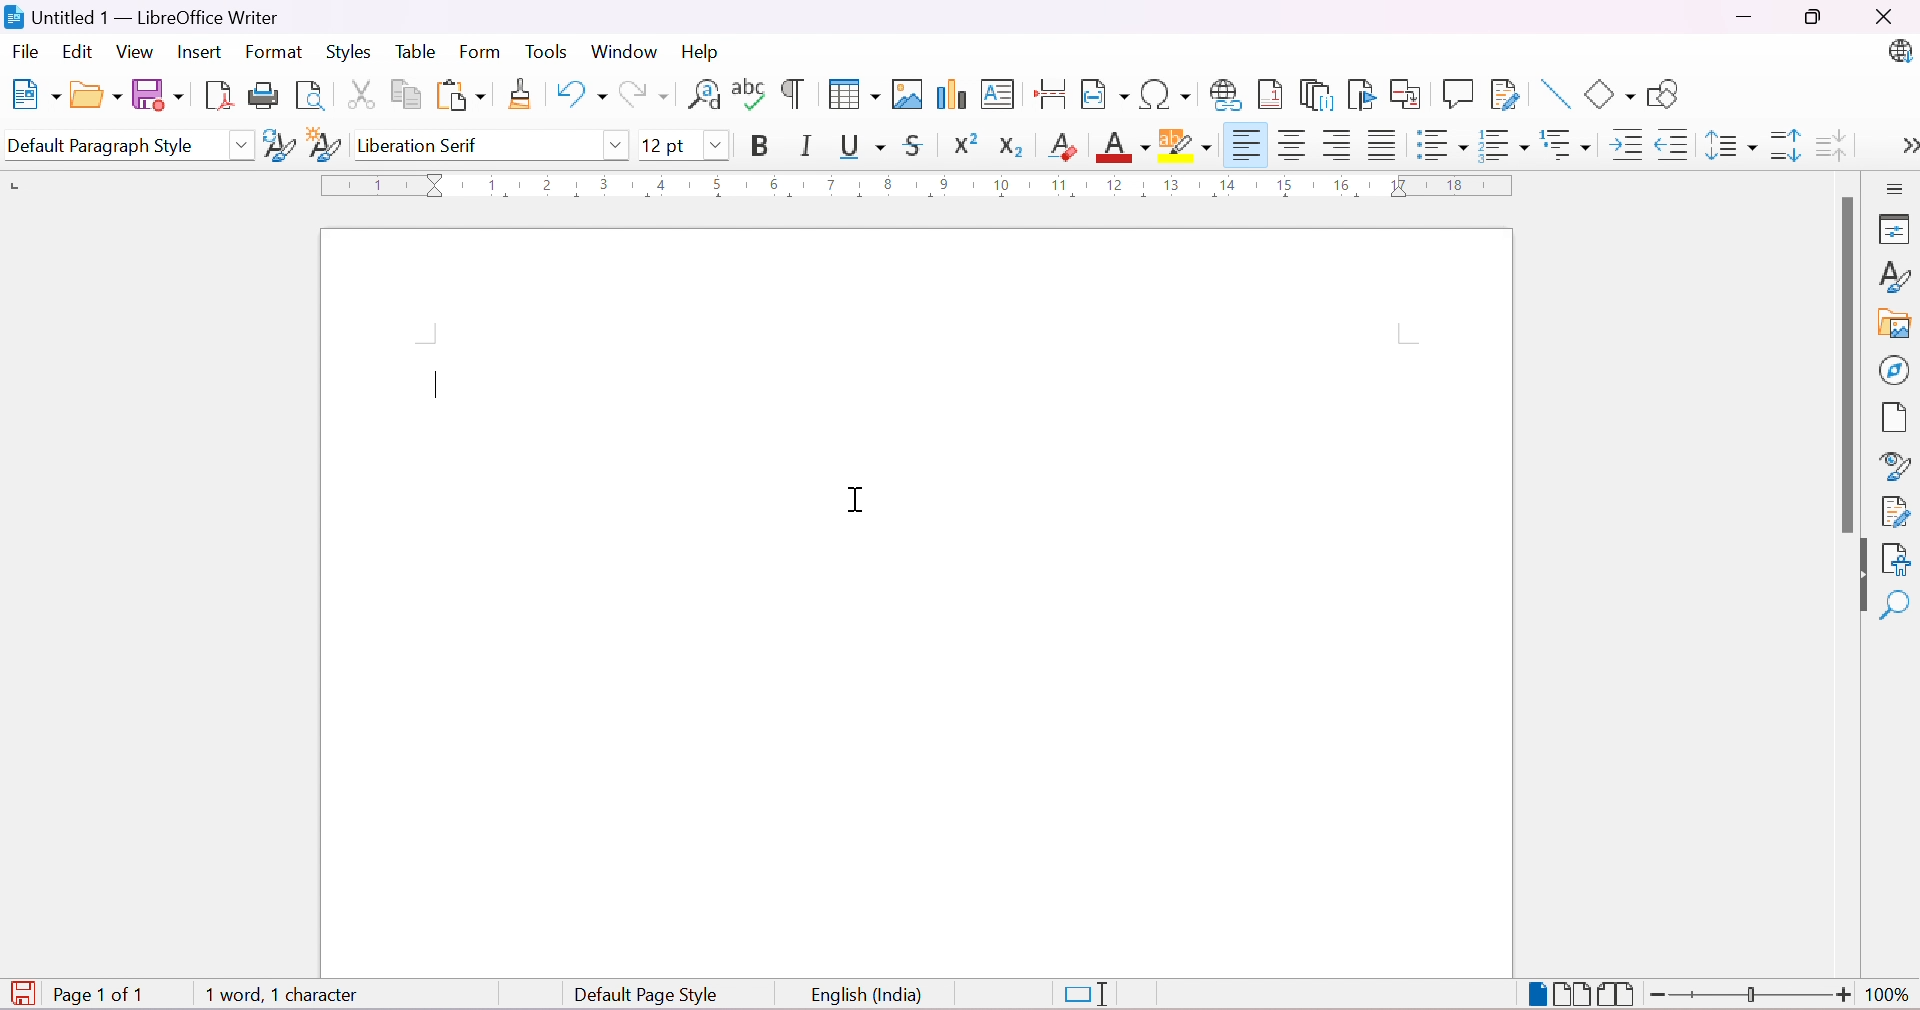 Image resolution: width=1920 pixels, height=1010 pixels. What do you see at coordinates (1120, 146) in the screenshot?
I see `Font Color` at bounding box center [1120, 146].